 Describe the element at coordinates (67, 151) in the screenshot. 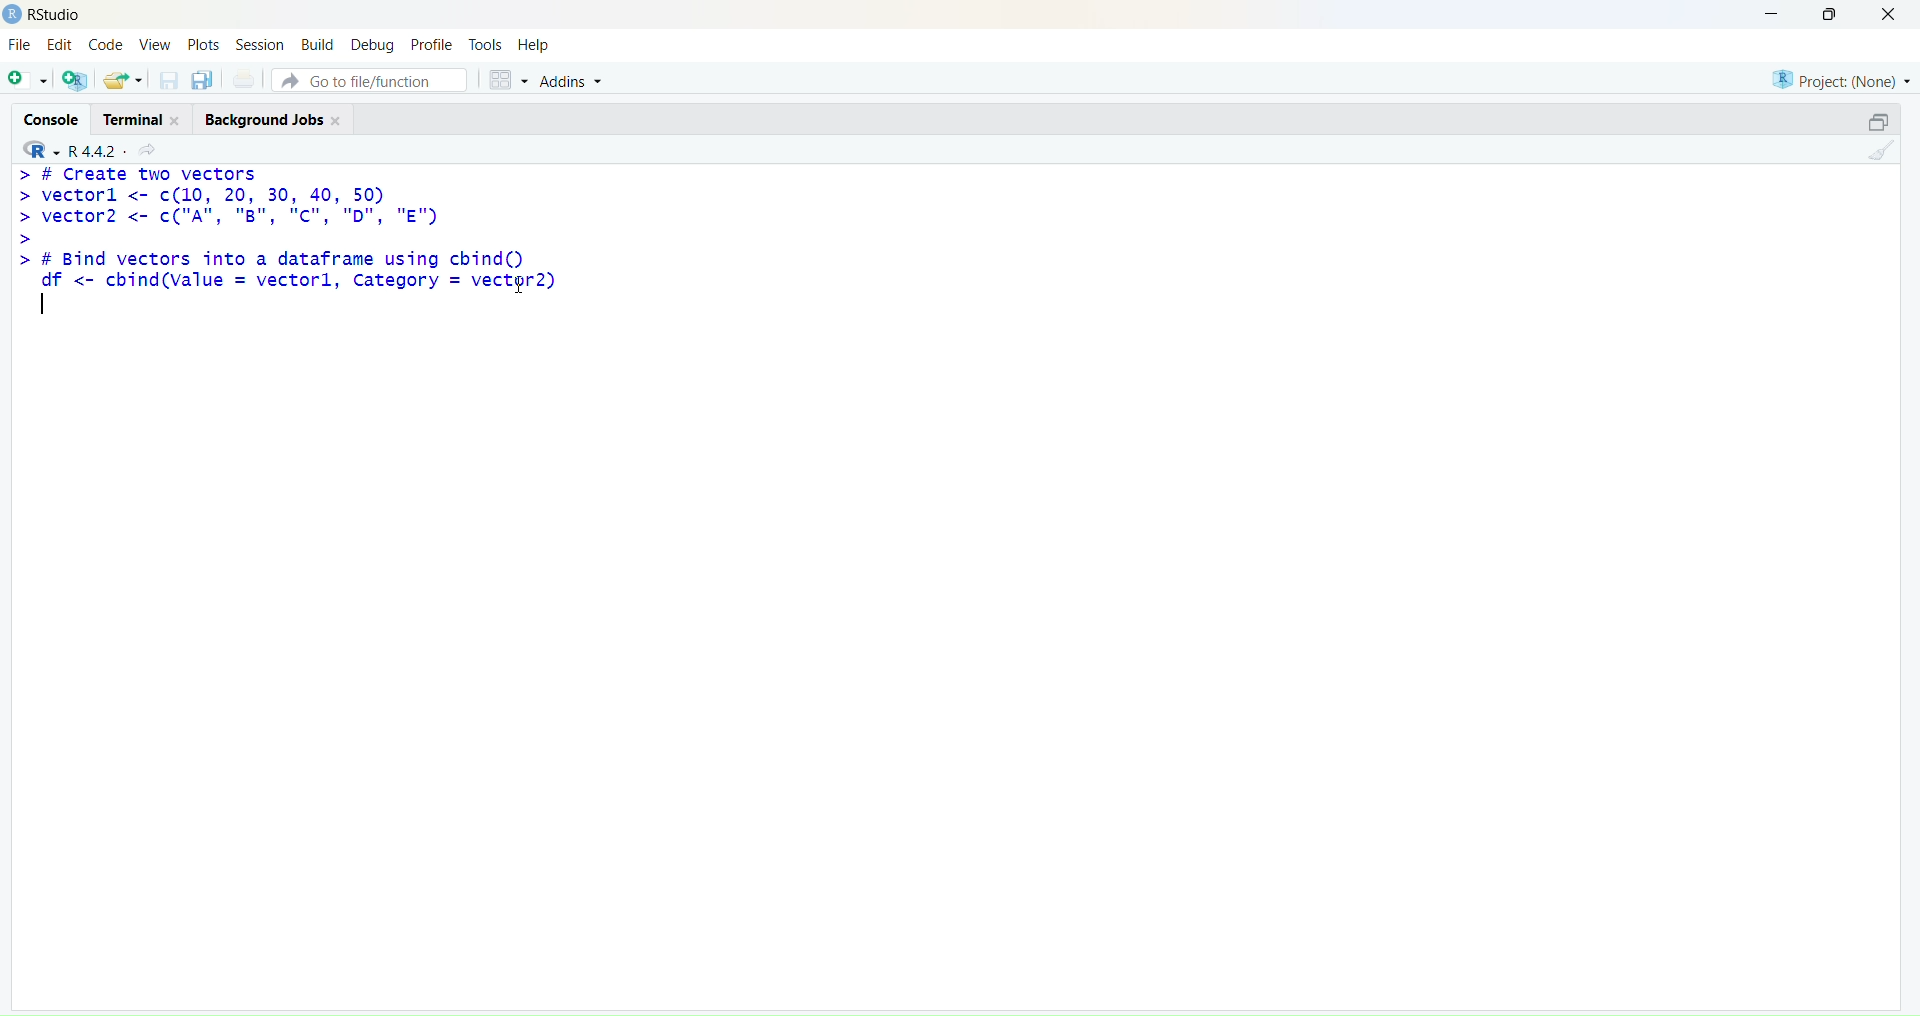

I see ` R 4.4.2` at that location.